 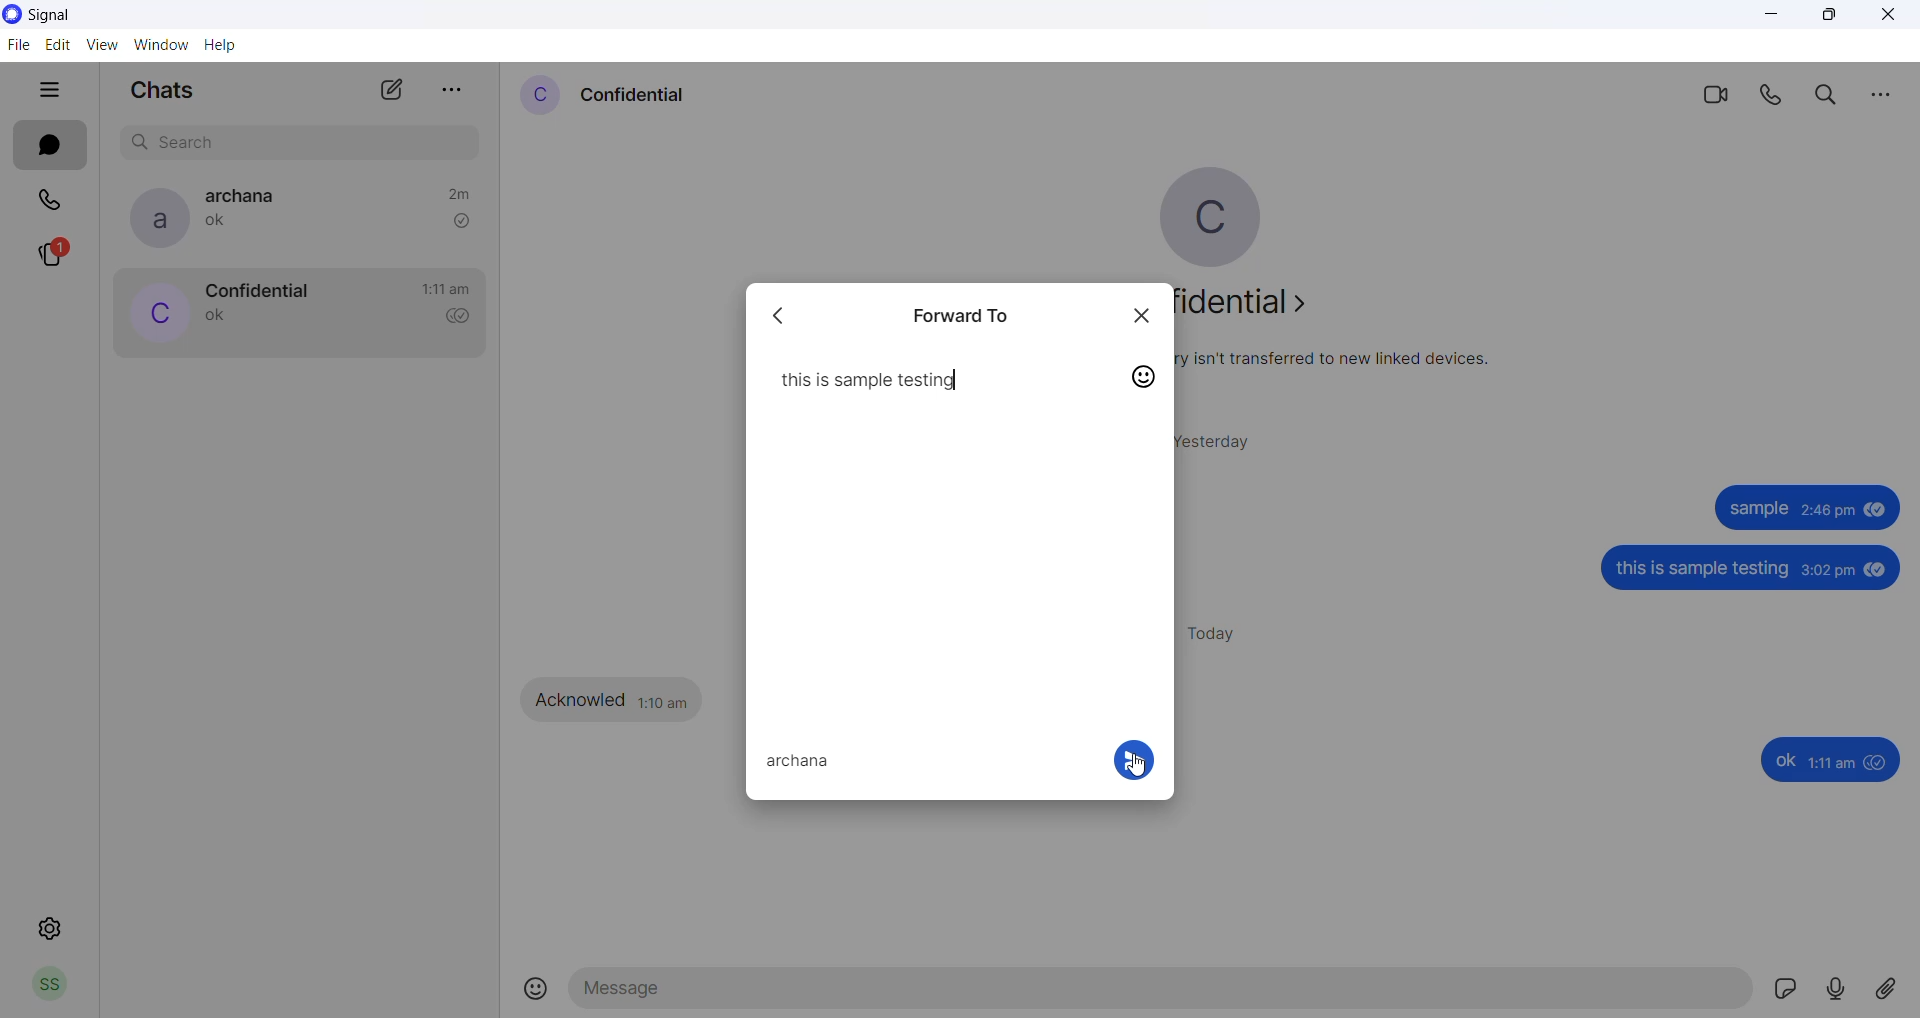 I want to click on last message time, so click(x=446, y=289).